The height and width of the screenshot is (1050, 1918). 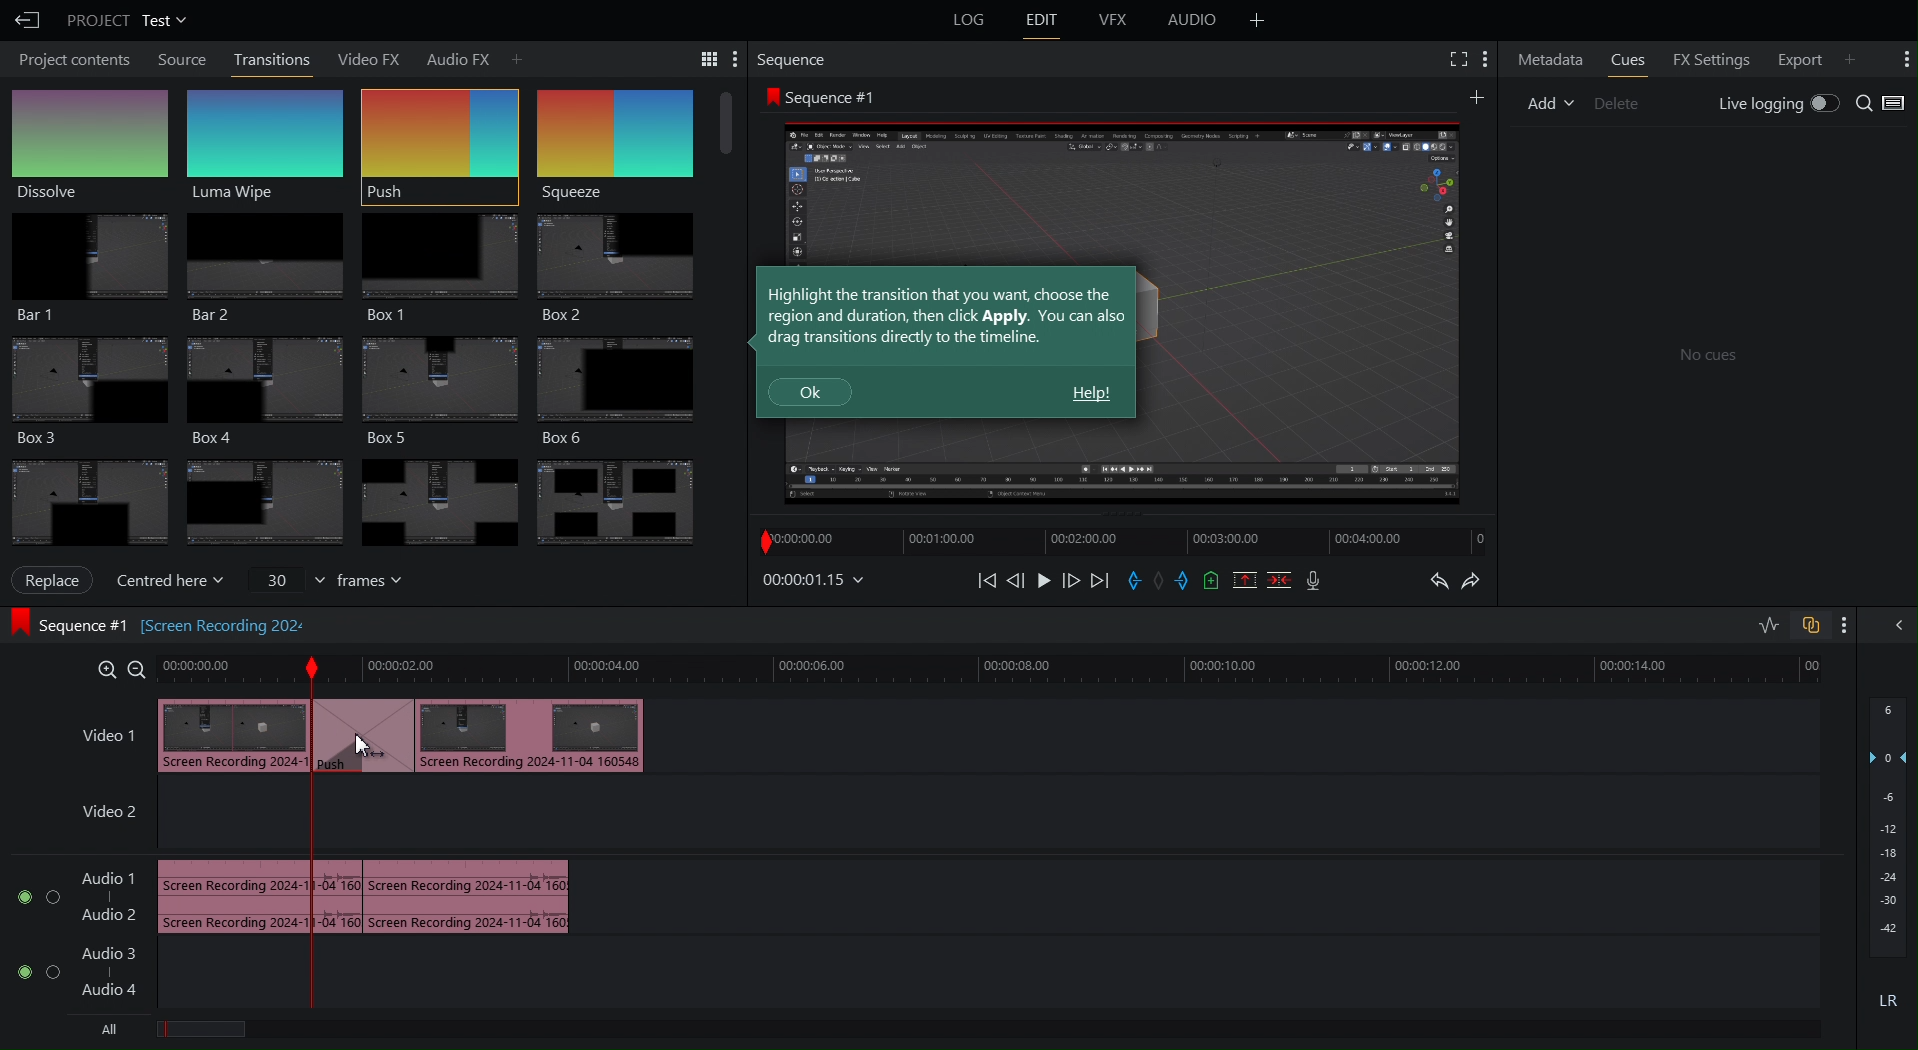 What do you see at coordinates (1435, 583) in the screenshot?
I see `Undo` at bounding box center [1435, 583].